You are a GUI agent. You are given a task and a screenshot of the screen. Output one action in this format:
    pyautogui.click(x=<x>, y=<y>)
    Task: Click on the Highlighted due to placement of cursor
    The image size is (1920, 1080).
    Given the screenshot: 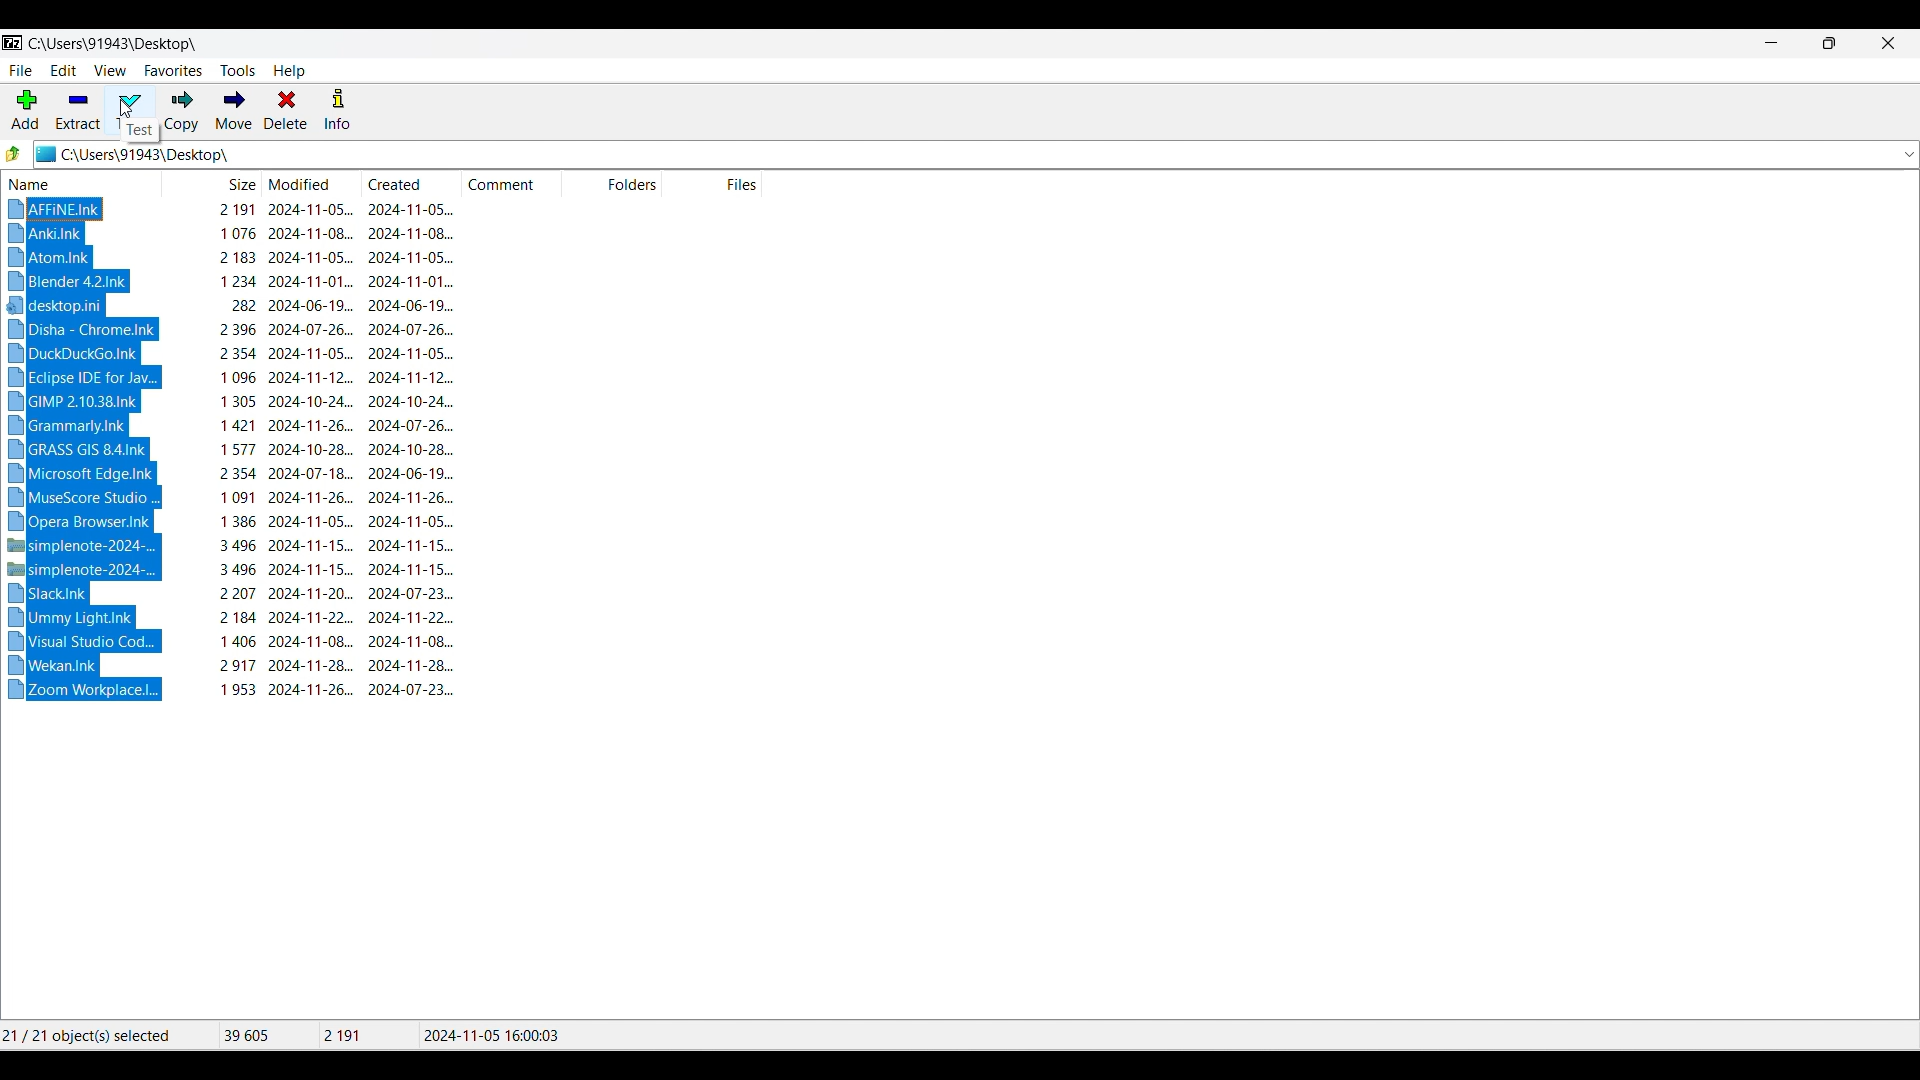 What is the action you would take?
    pyautogui.click(x=130, y=92)
    